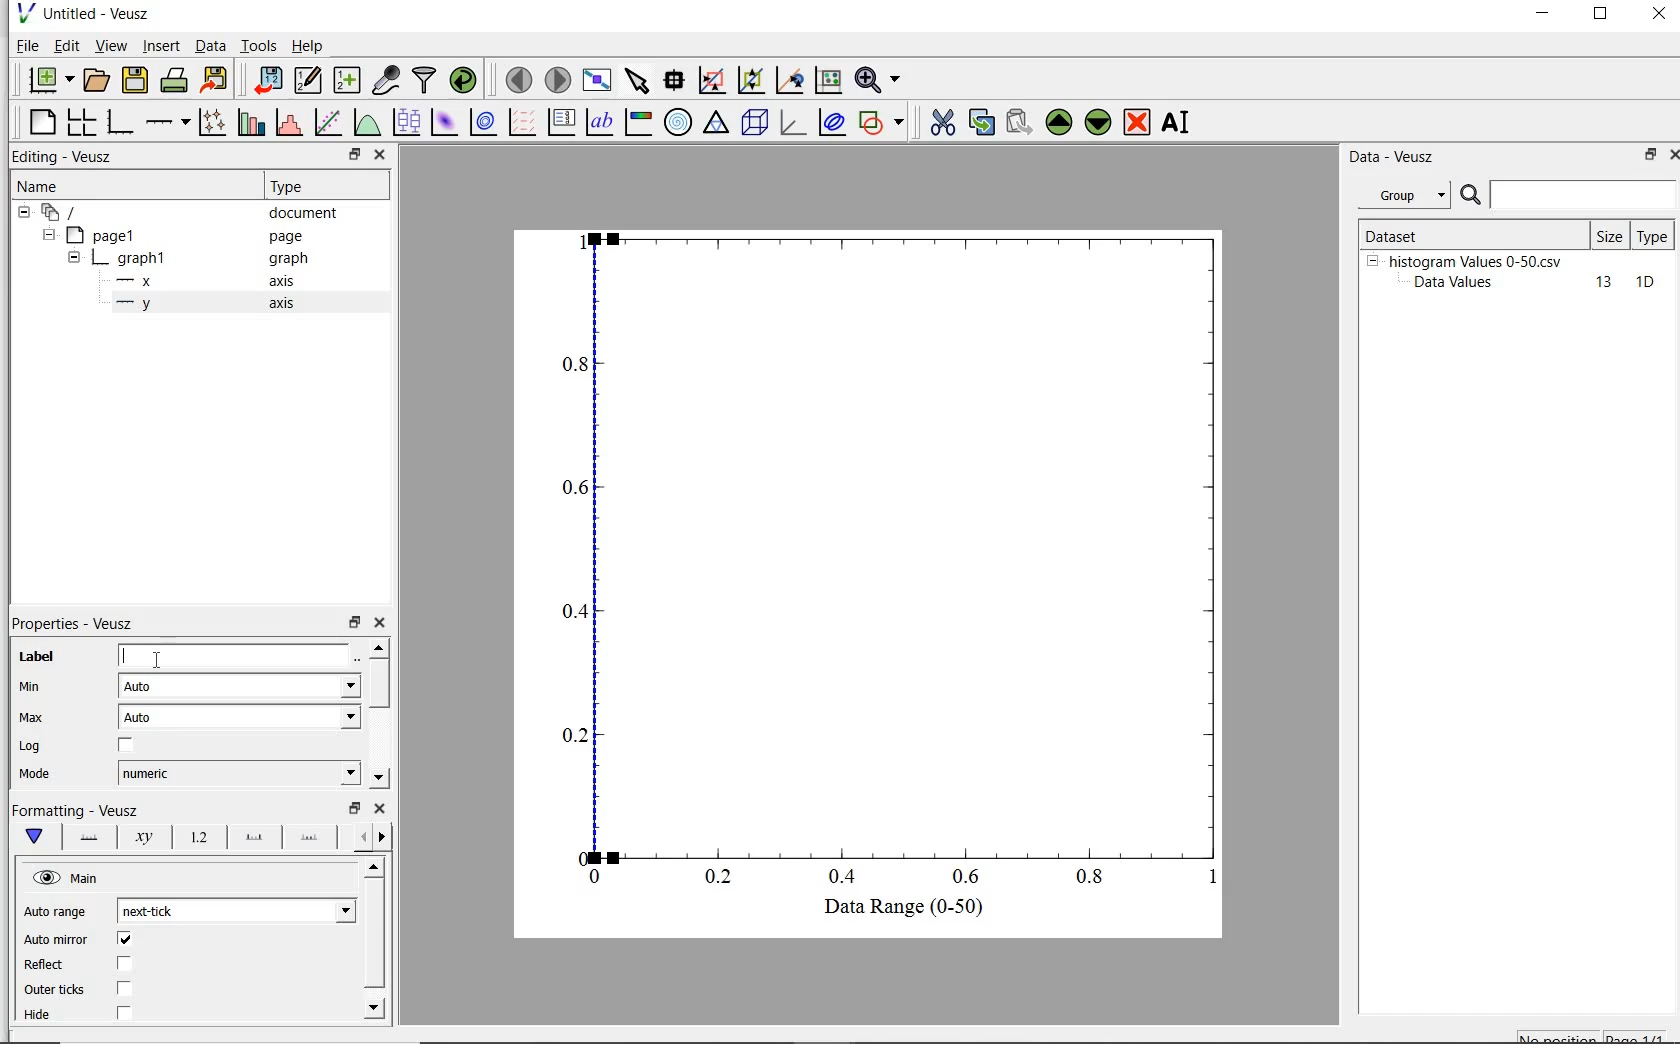 The image size is (1680, 1044). What do you see at coordinates (63, 213) in the screenshot?
I see `current document` at bounding box center [63, 213].